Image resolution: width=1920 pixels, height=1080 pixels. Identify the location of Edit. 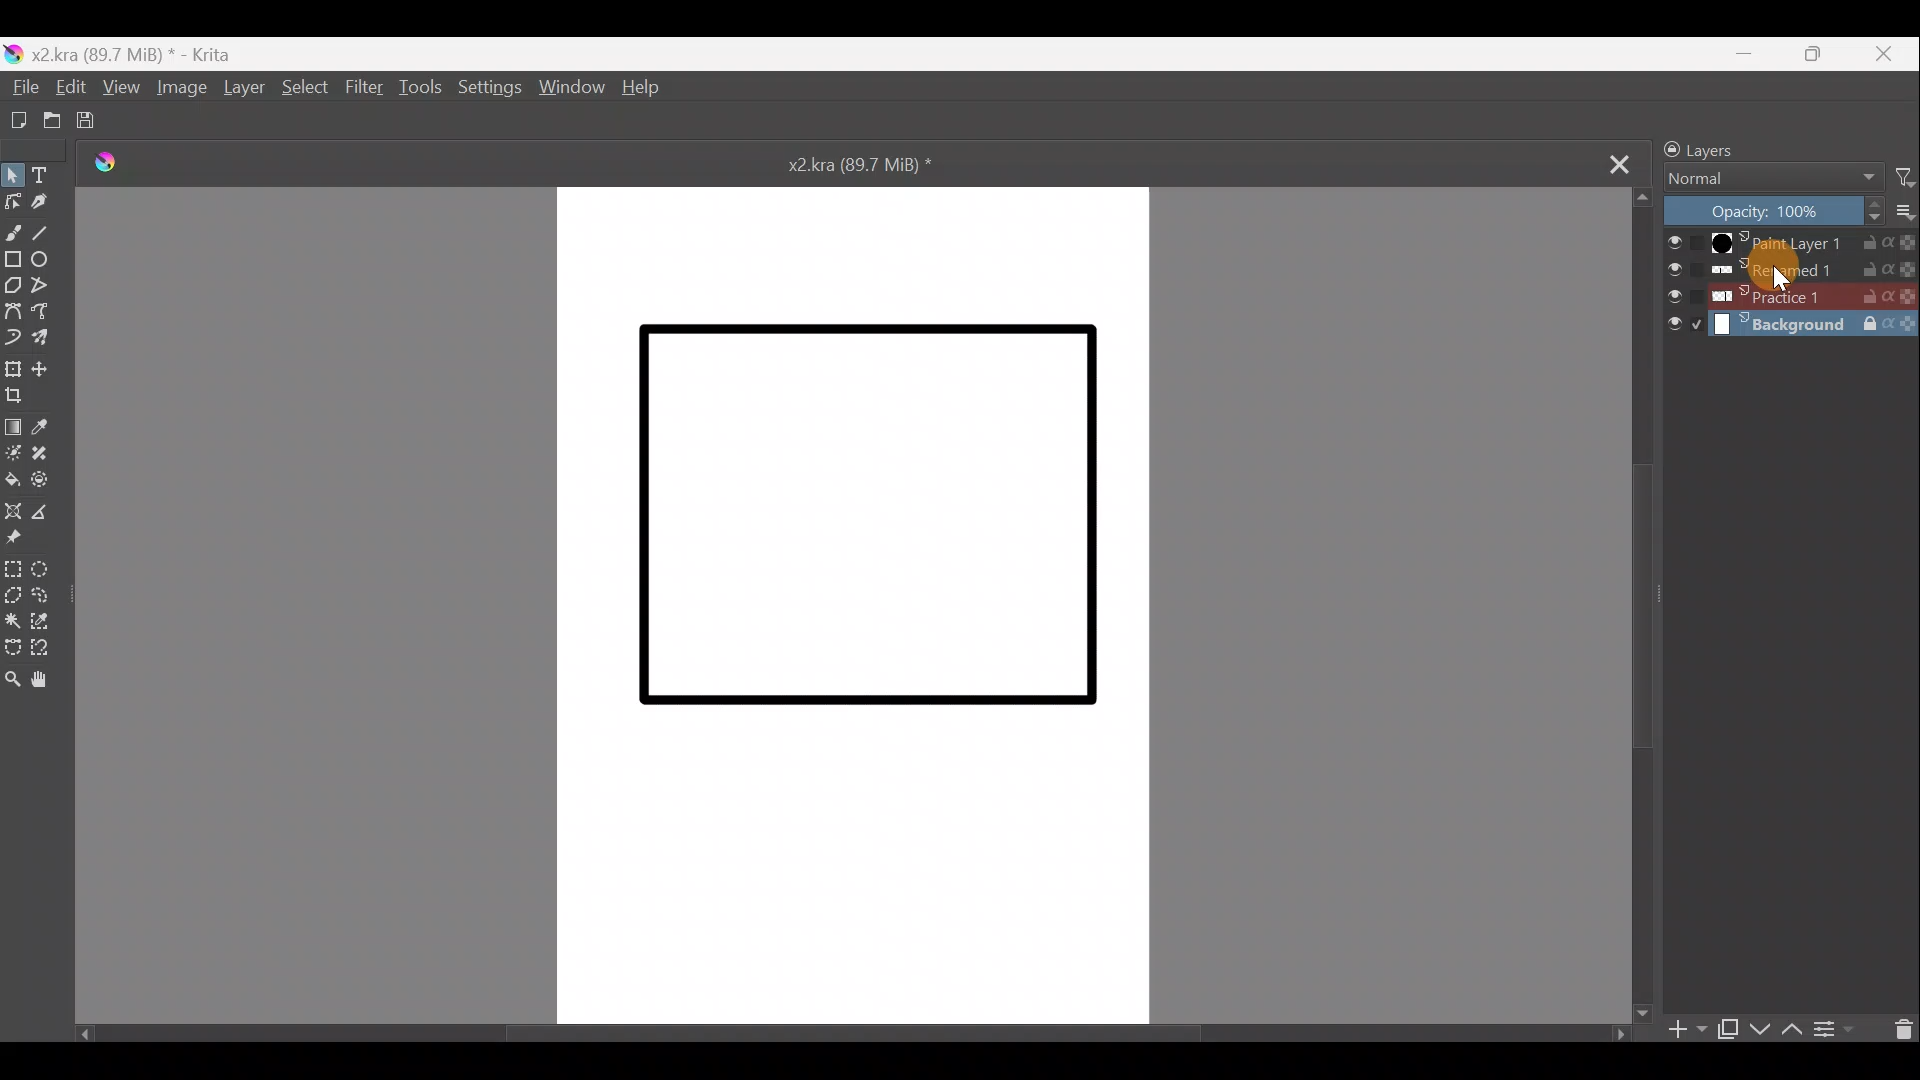
(68, 90).